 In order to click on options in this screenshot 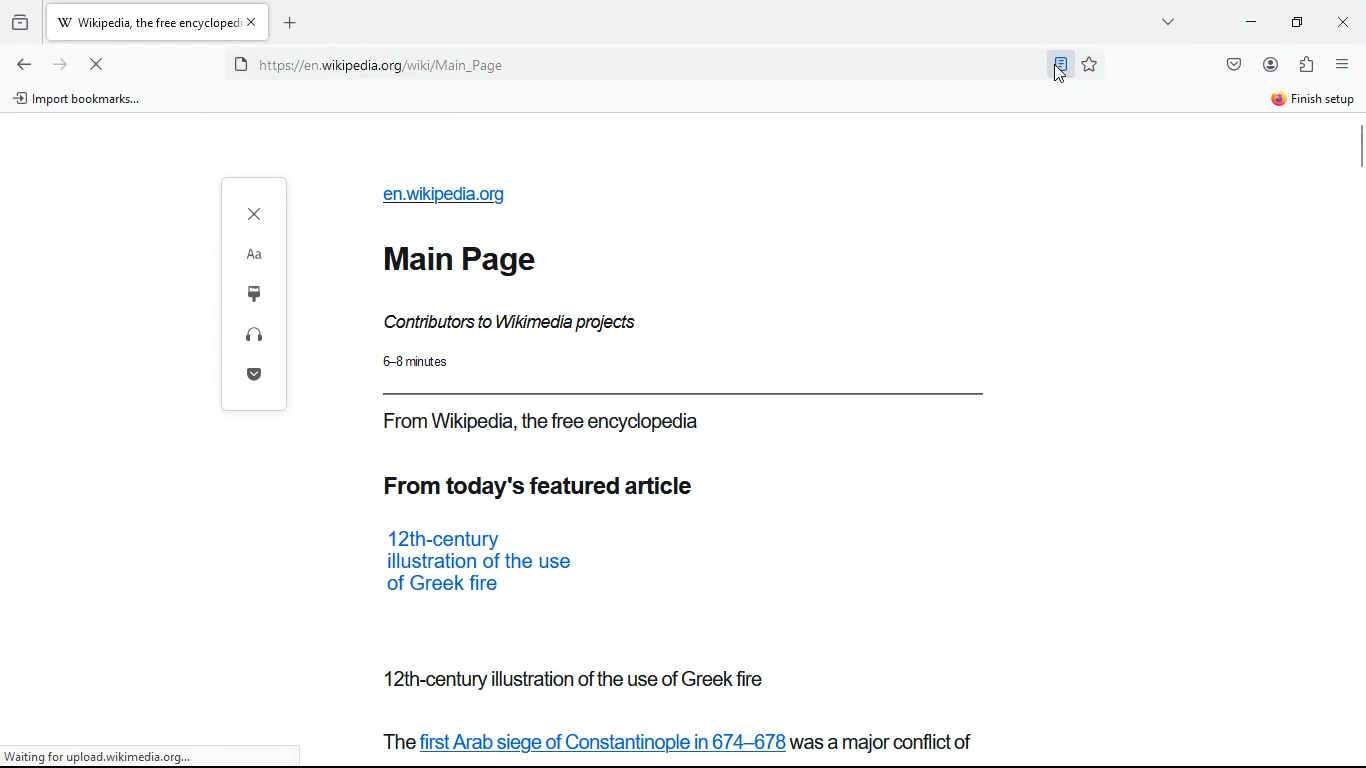, I will do `click(250, 297)`.